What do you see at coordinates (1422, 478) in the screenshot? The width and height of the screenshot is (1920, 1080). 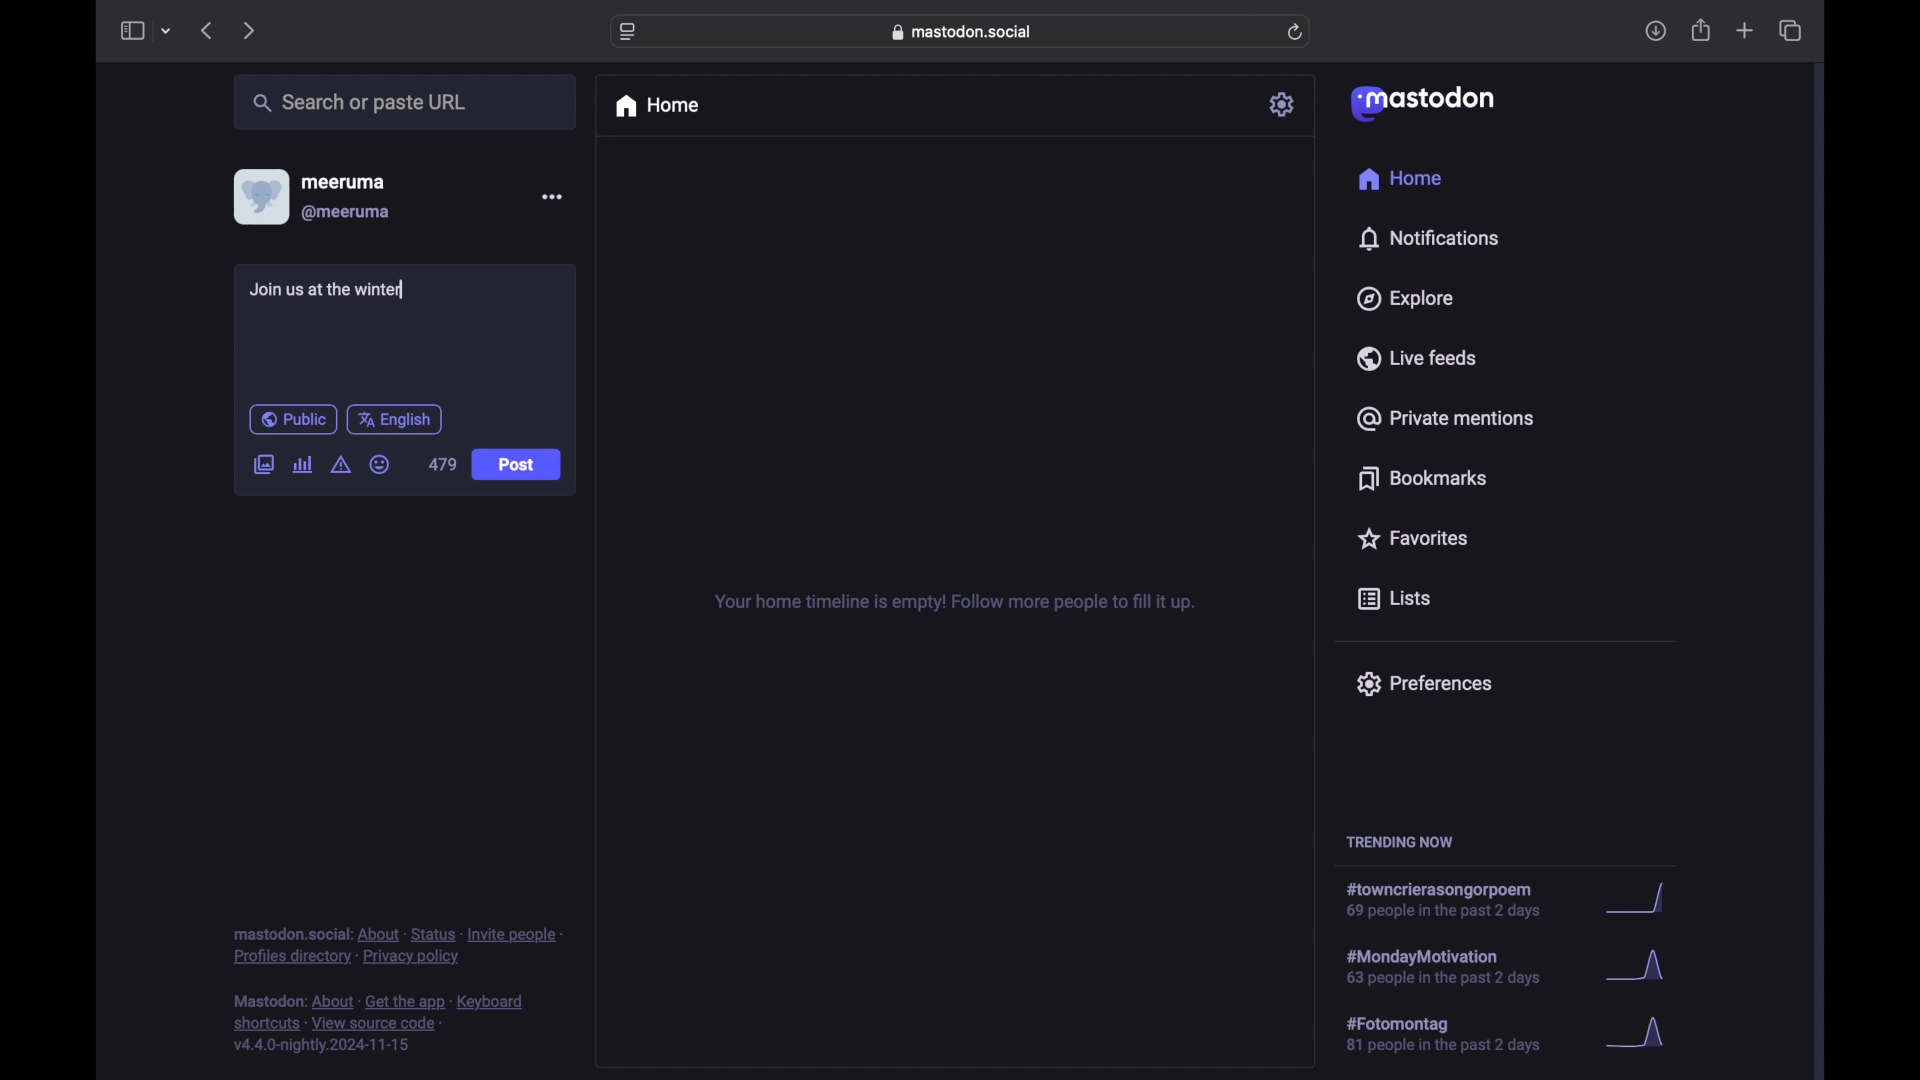 I see `bookmarks` at bounding box center [1422, 478].